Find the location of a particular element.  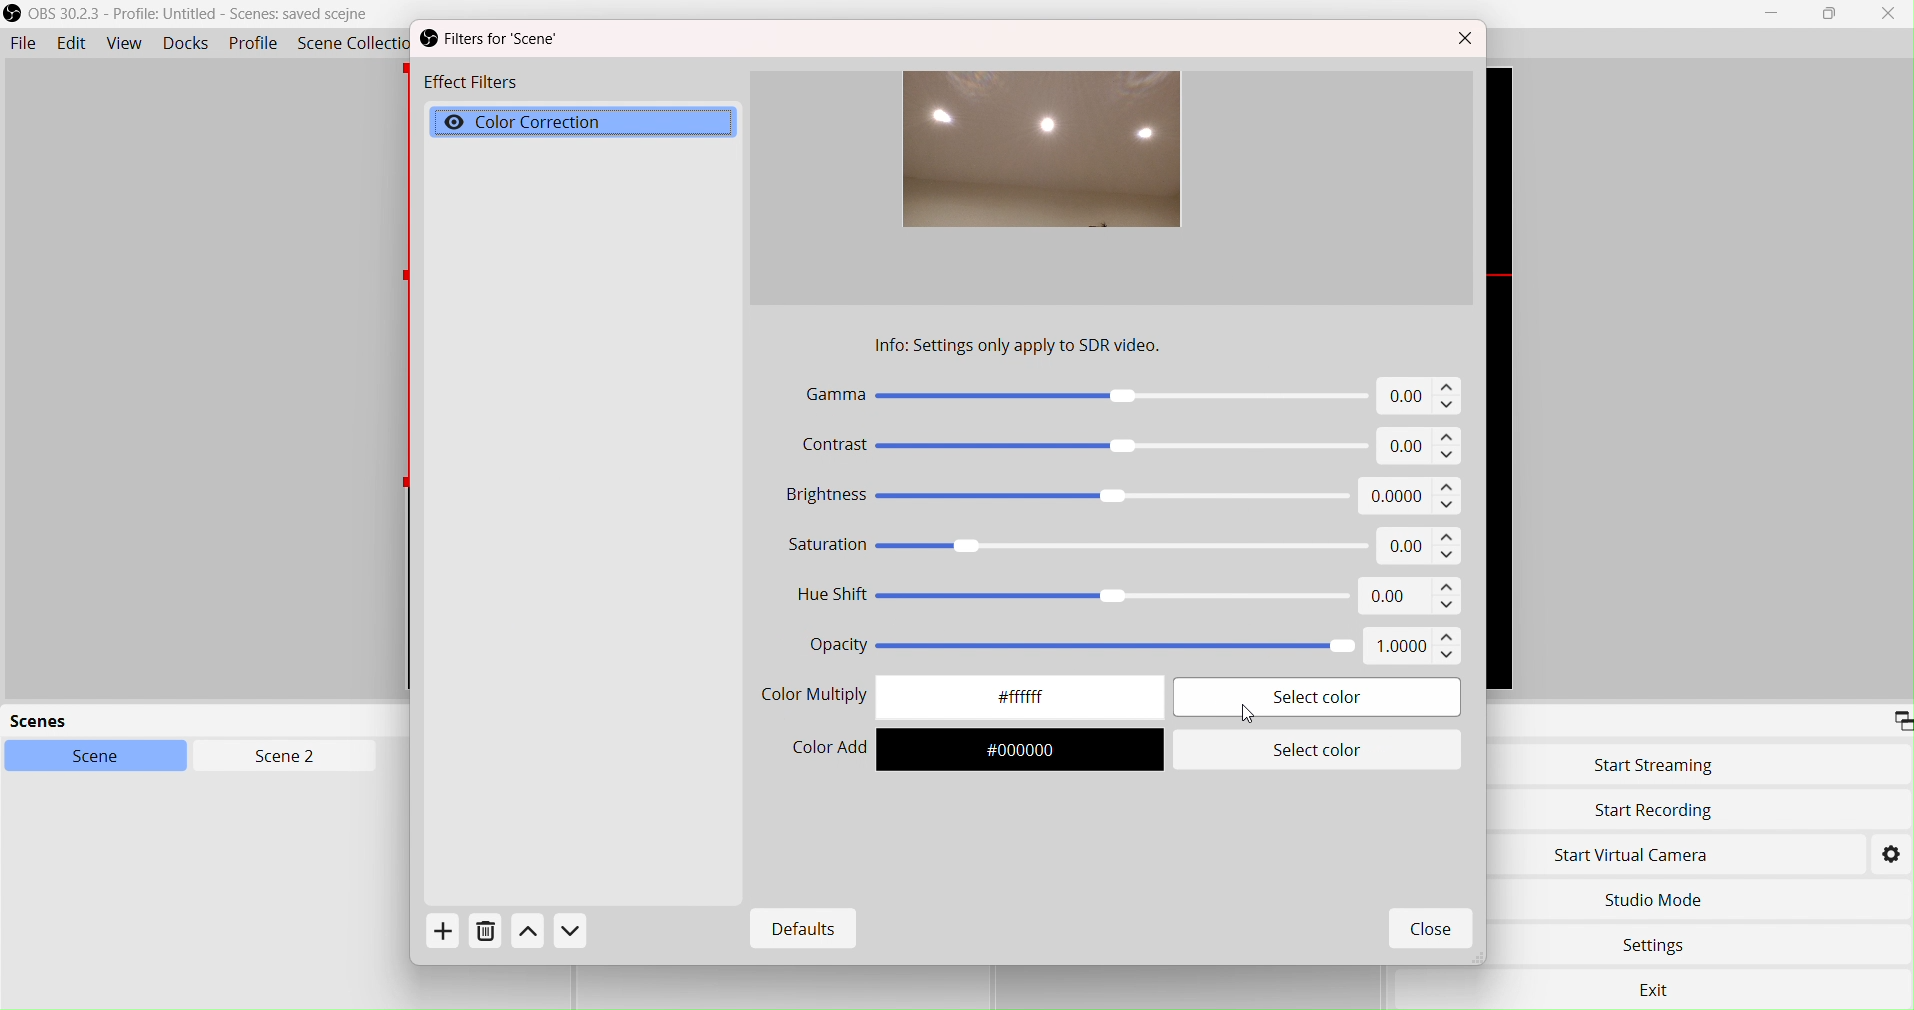

 Select color is located at coordinates (1316, 747).